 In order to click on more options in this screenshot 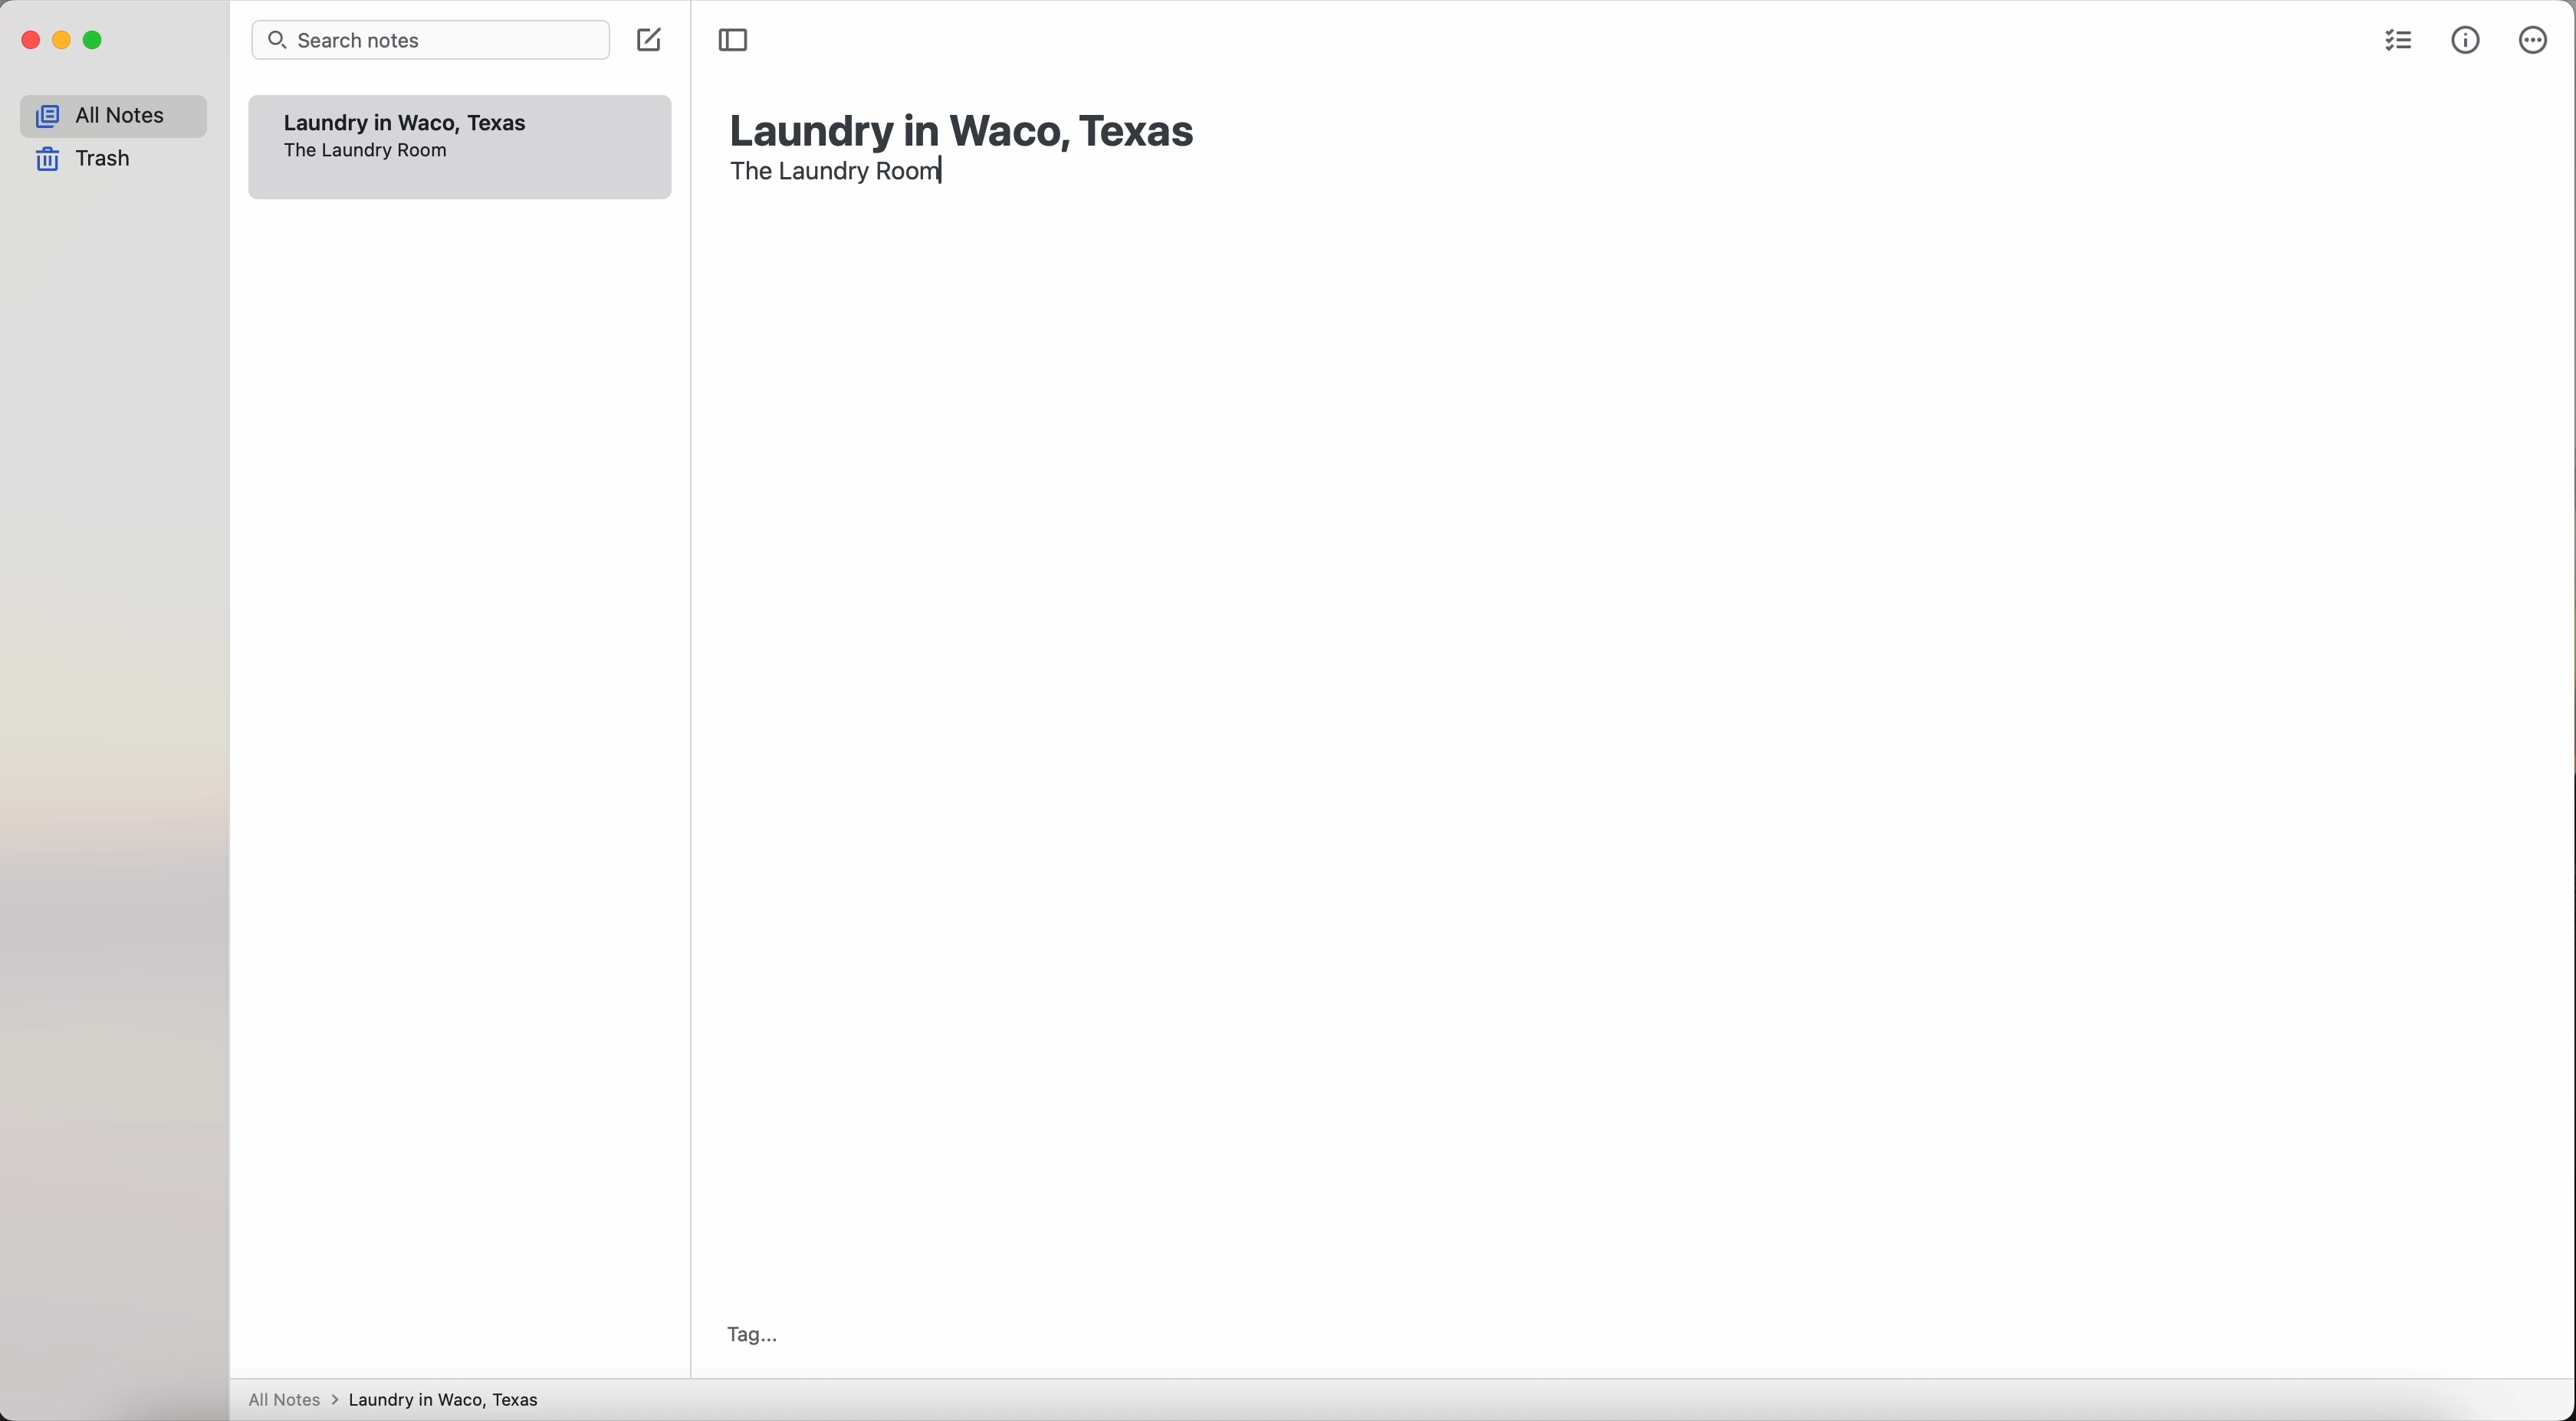, I will do `click(2531, 41)`.